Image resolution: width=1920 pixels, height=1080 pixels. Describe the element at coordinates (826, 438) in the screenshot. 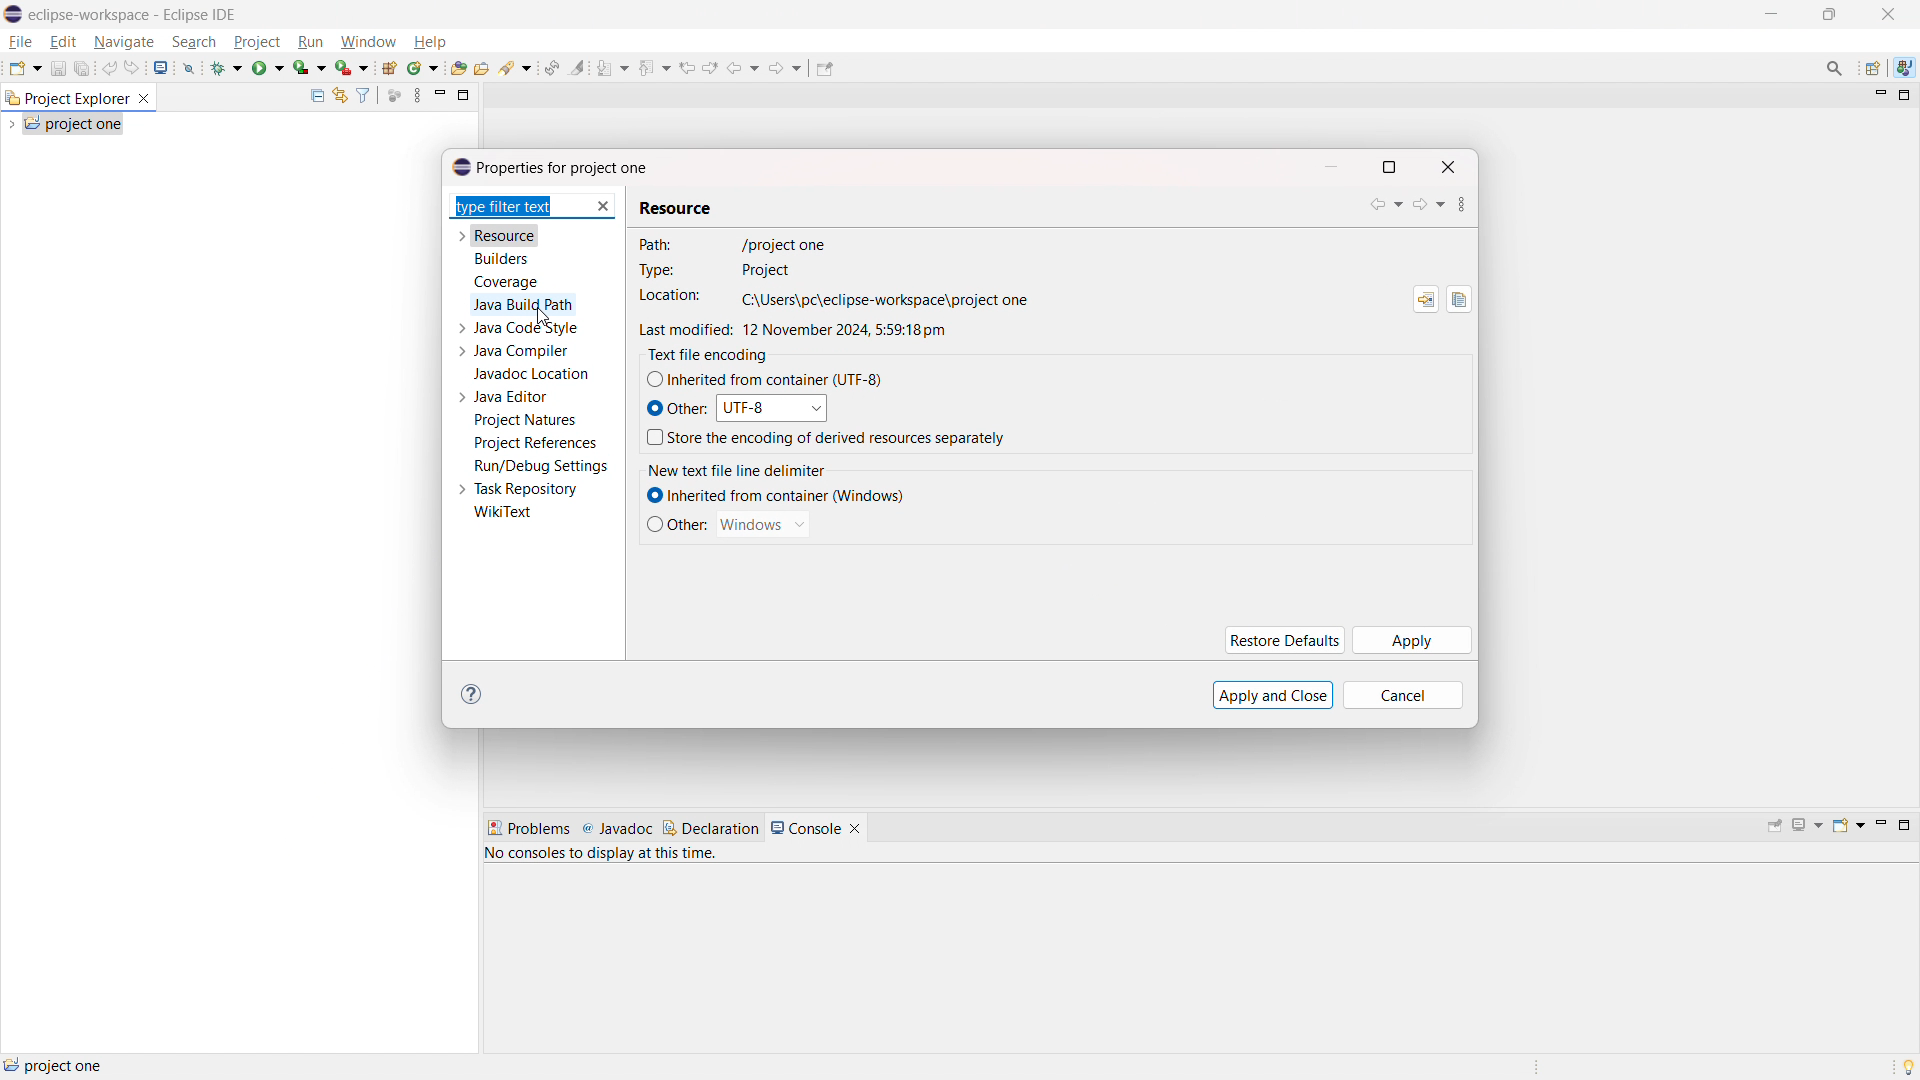

I see `store the encoding of derived resources separately` at that location.